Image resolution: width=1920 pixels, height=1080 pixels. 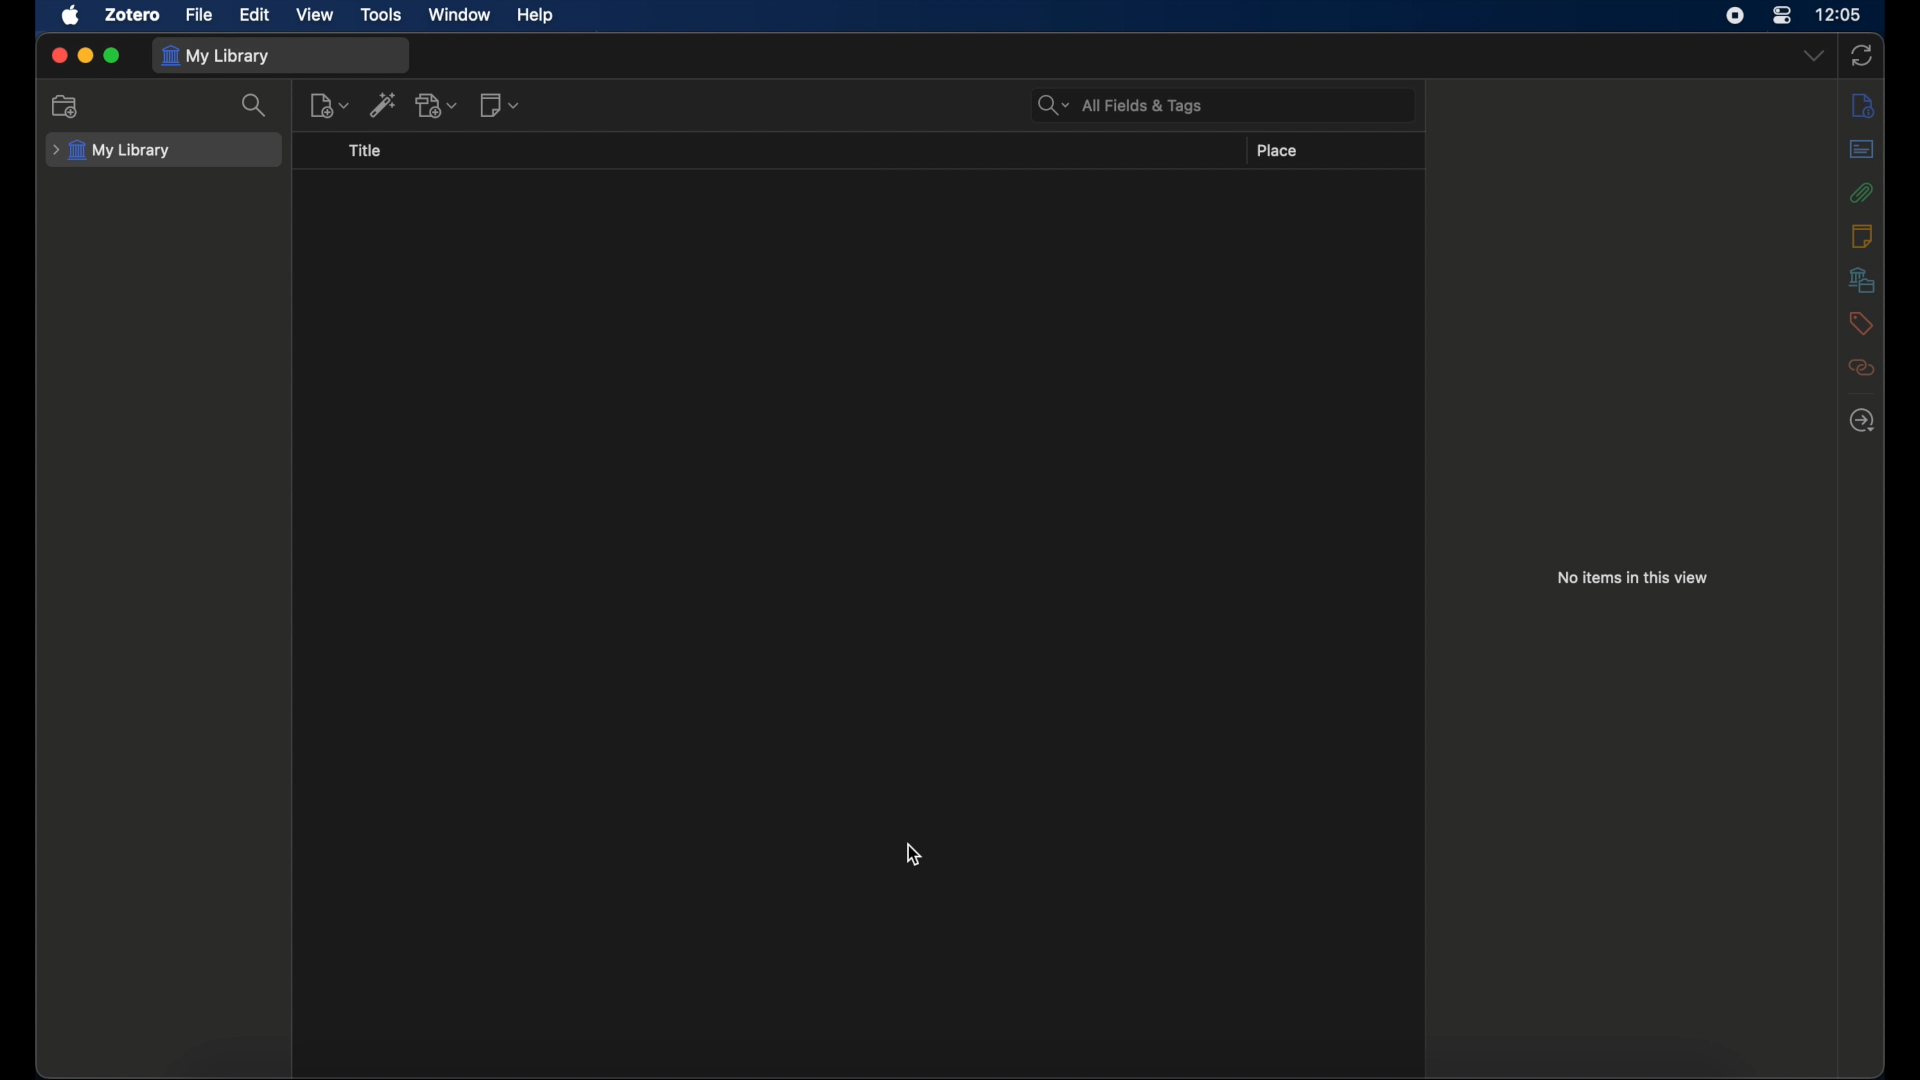 I want to click on sync, so click(x=1862, y=57).